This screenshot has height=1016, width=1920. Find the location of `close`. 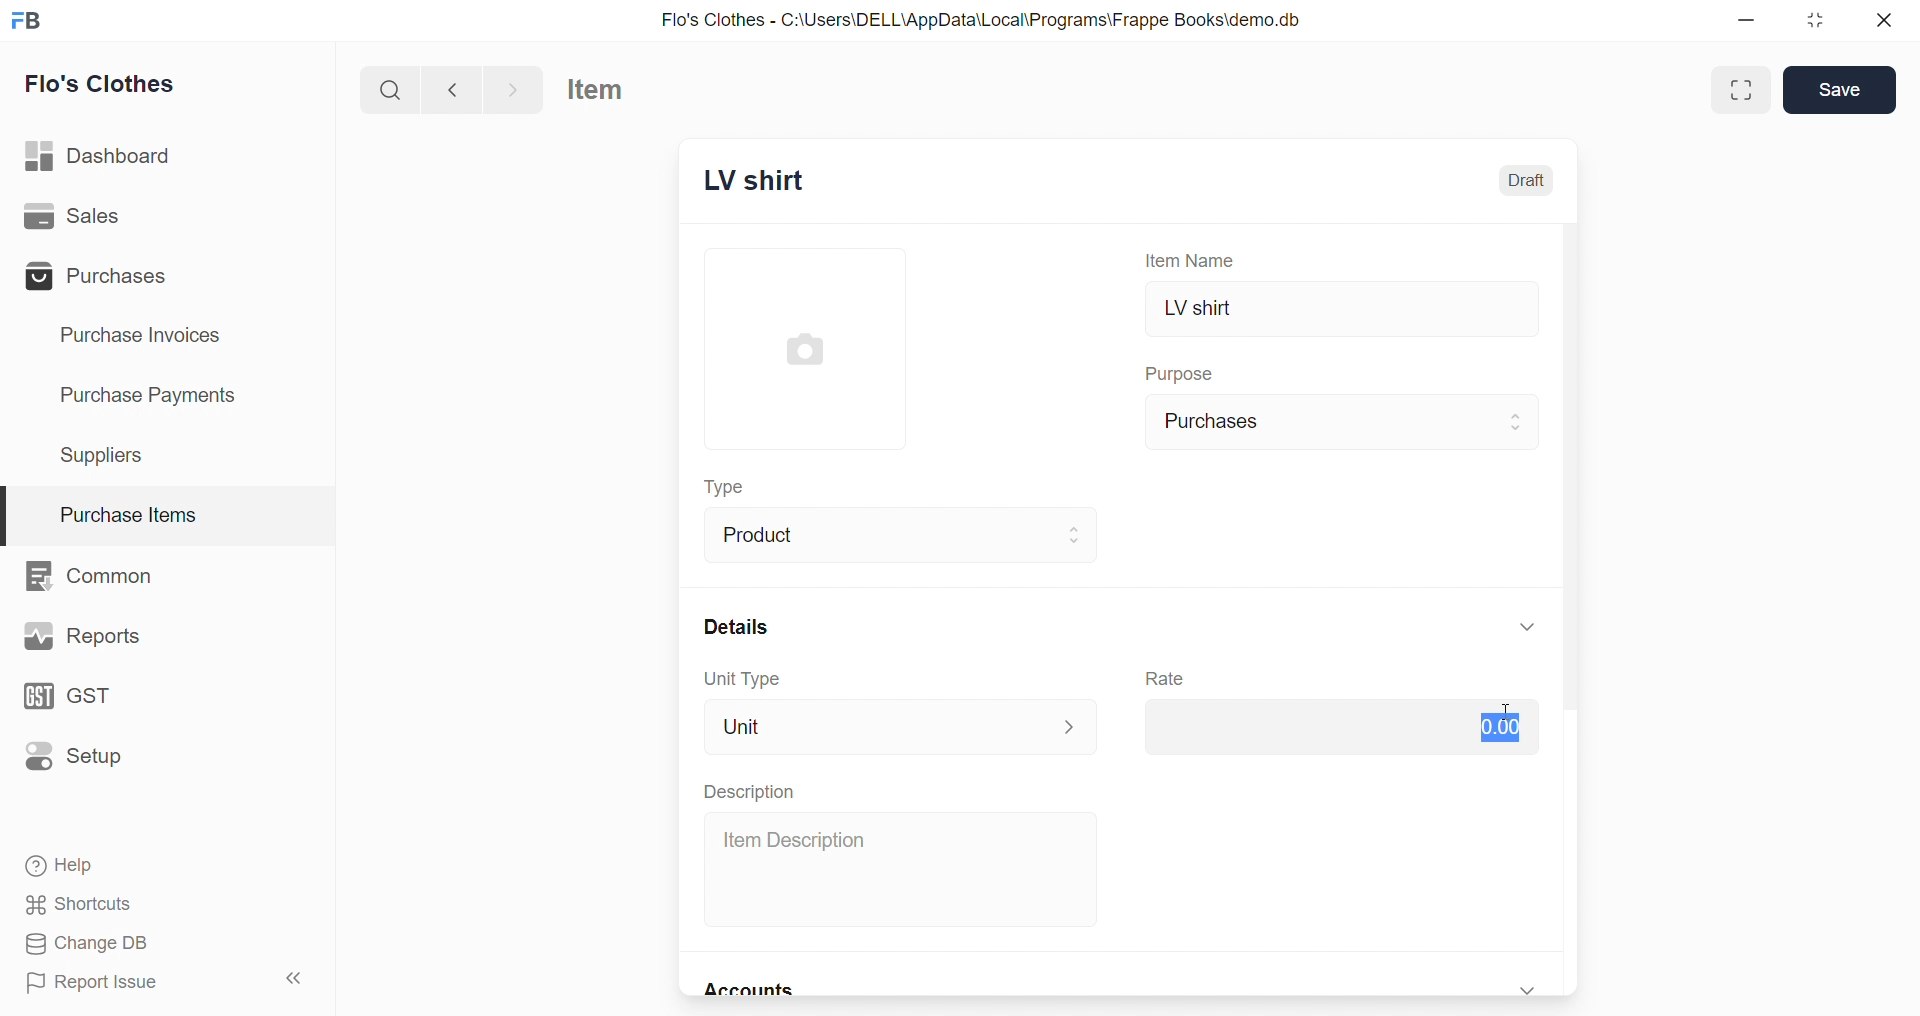

close is located at coordinates (1877, 20).